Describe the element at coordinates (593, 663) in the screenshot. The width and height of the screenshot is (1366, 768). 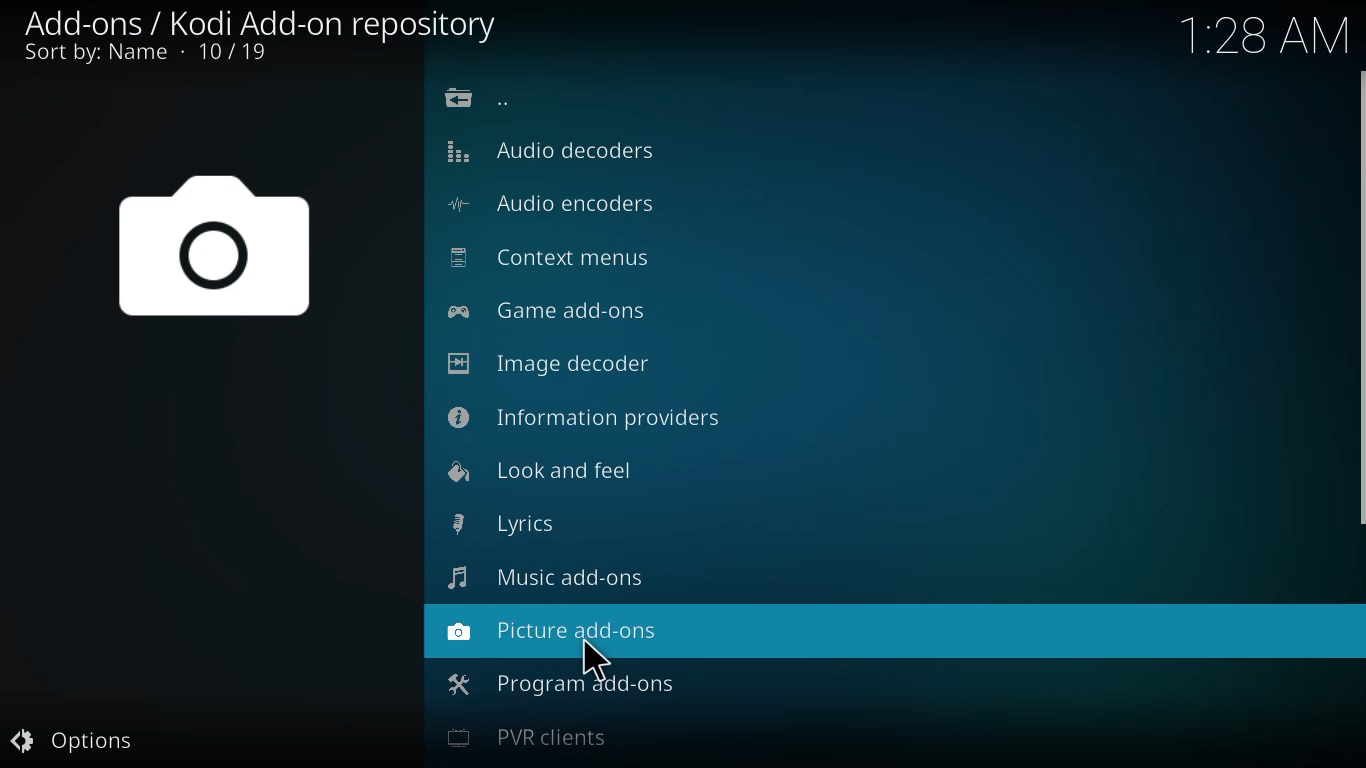
I see `cursor` at that location.